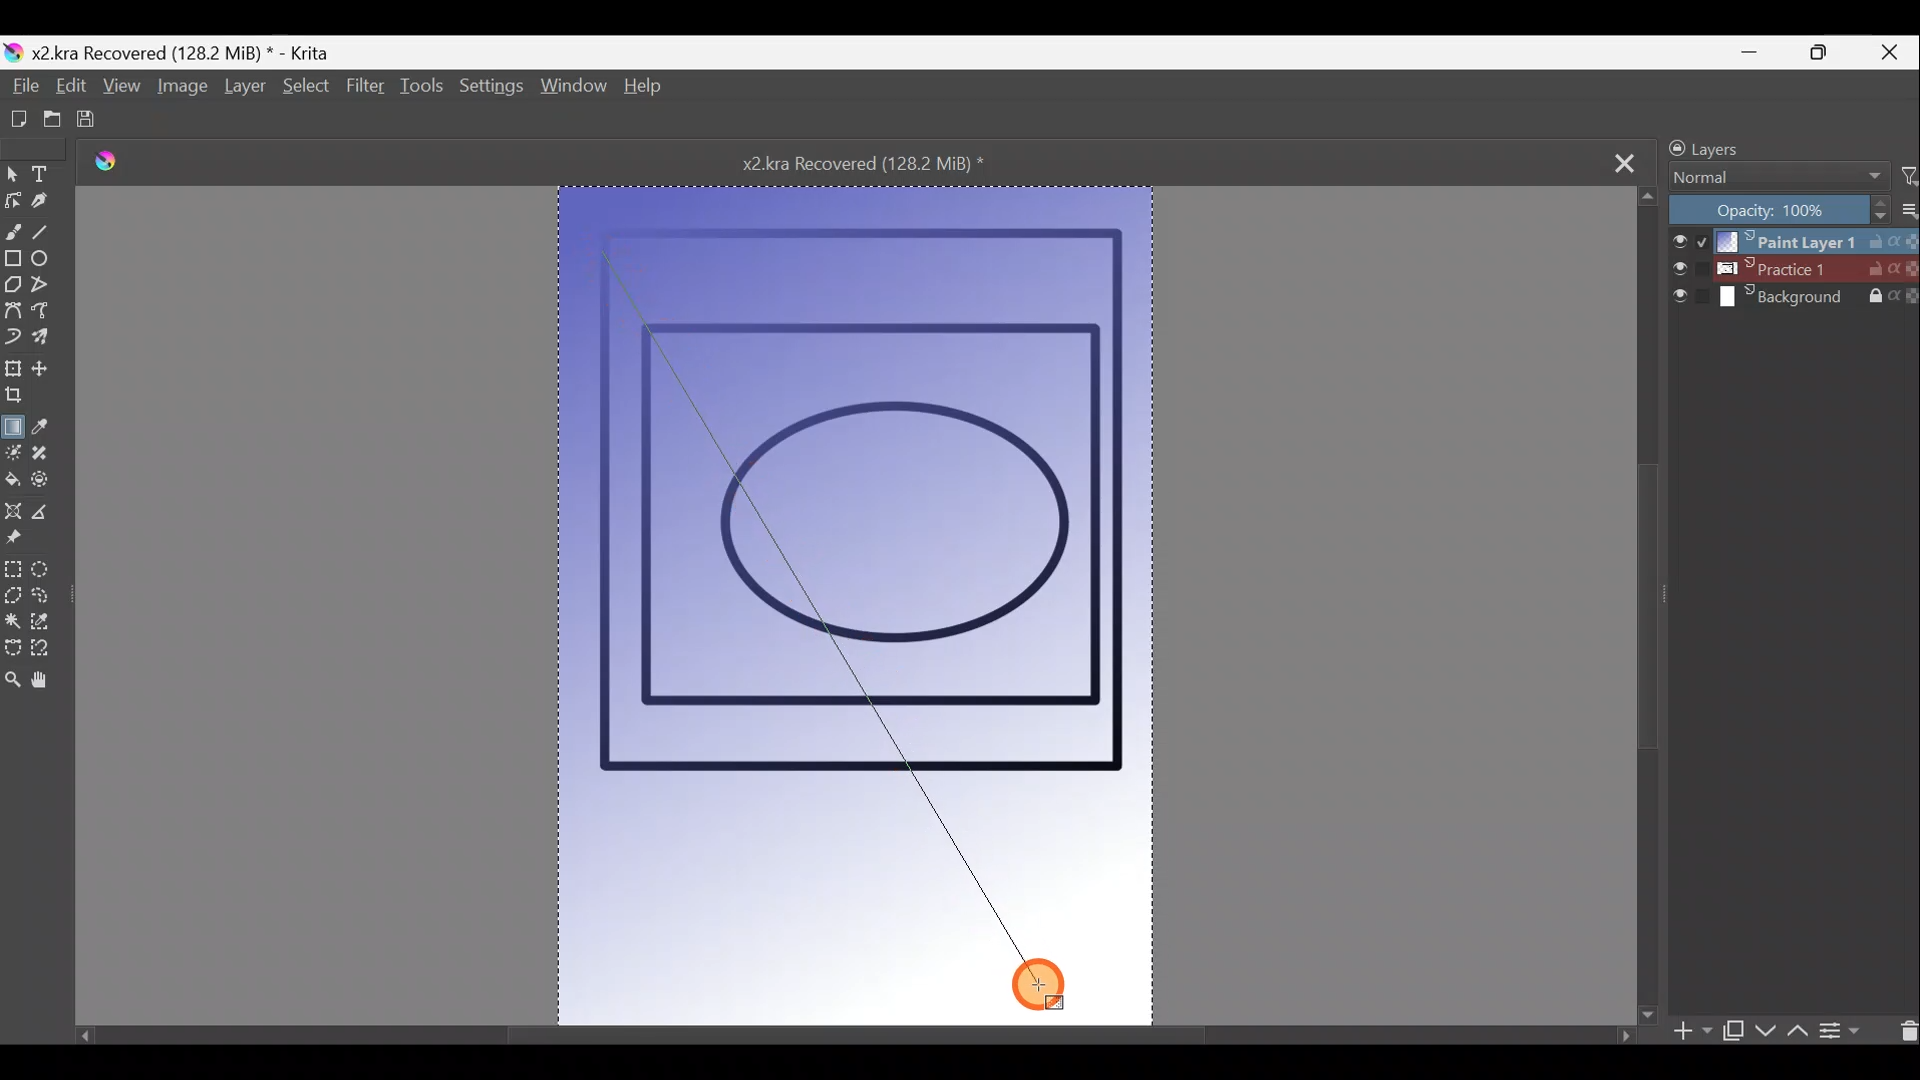 The height and width of the screenshot is (1080, 1920). I want to click on Transform a layer/selection, so click(14, 370).